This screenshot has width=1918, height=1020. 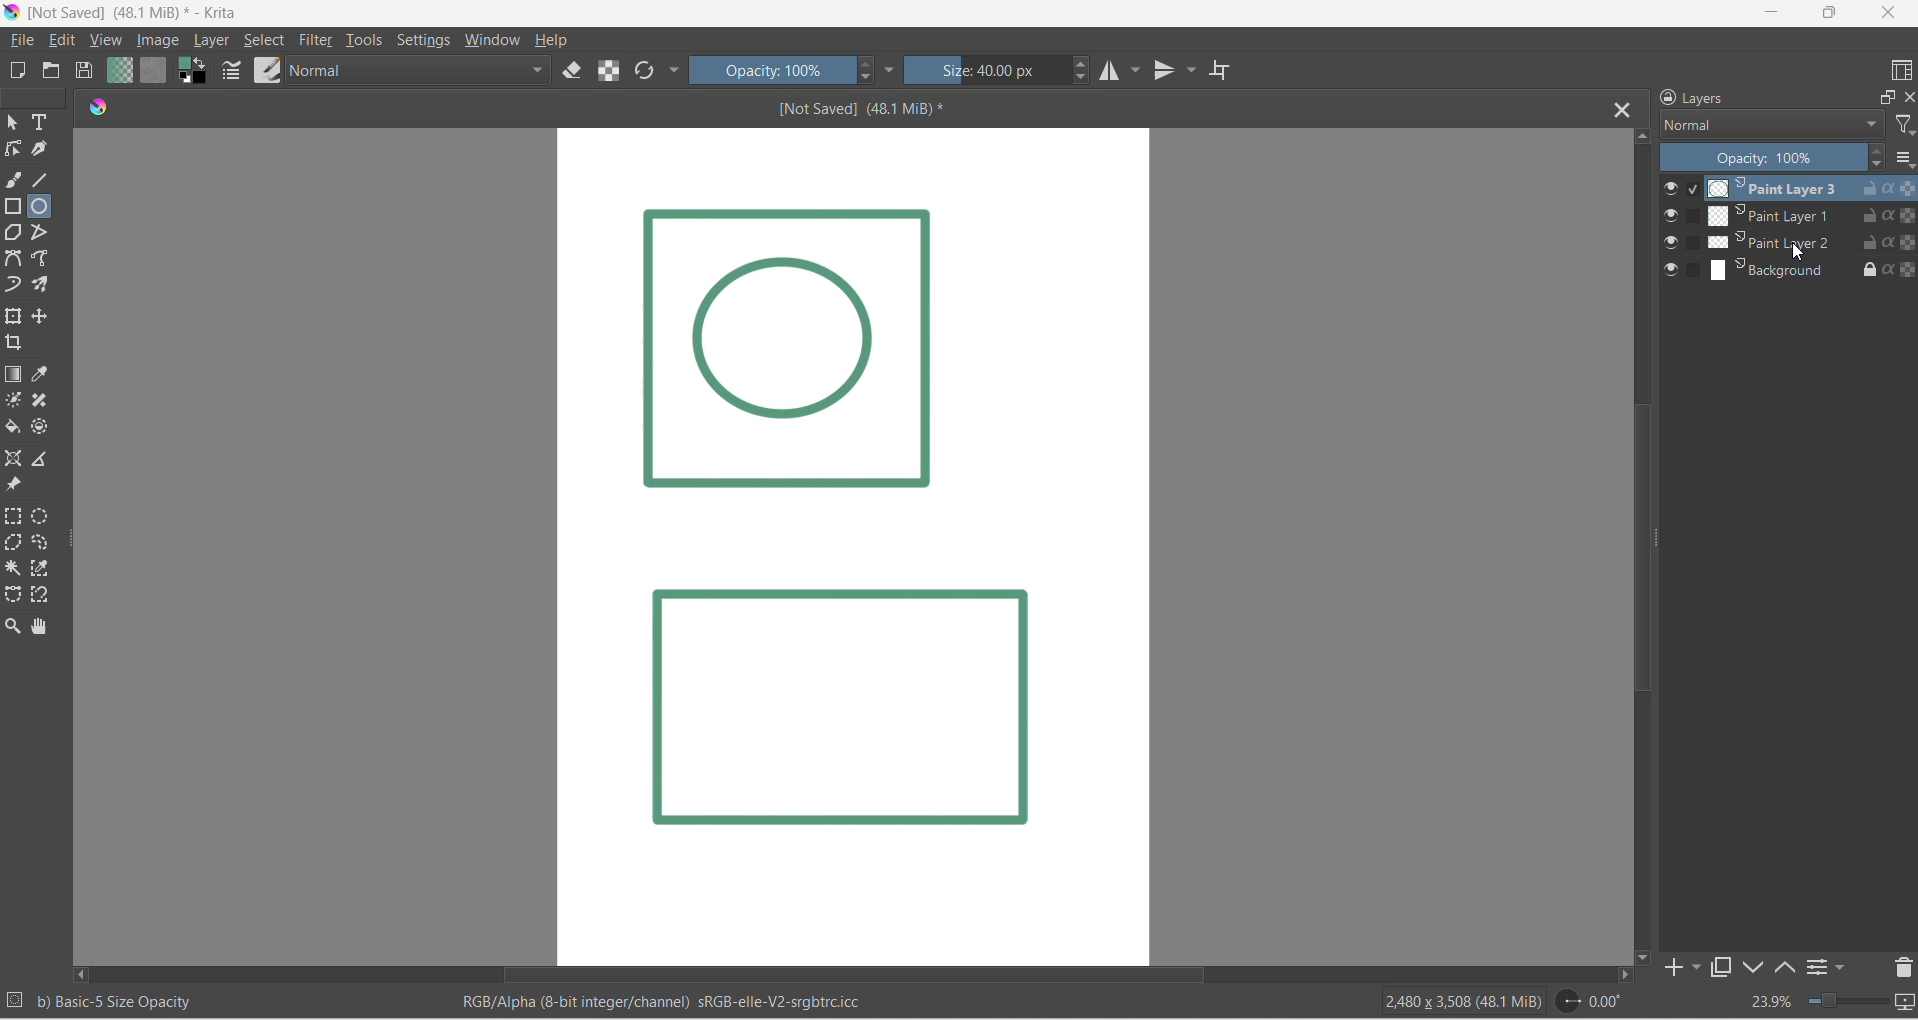 I want to click on window, so click(x=495, y=40).